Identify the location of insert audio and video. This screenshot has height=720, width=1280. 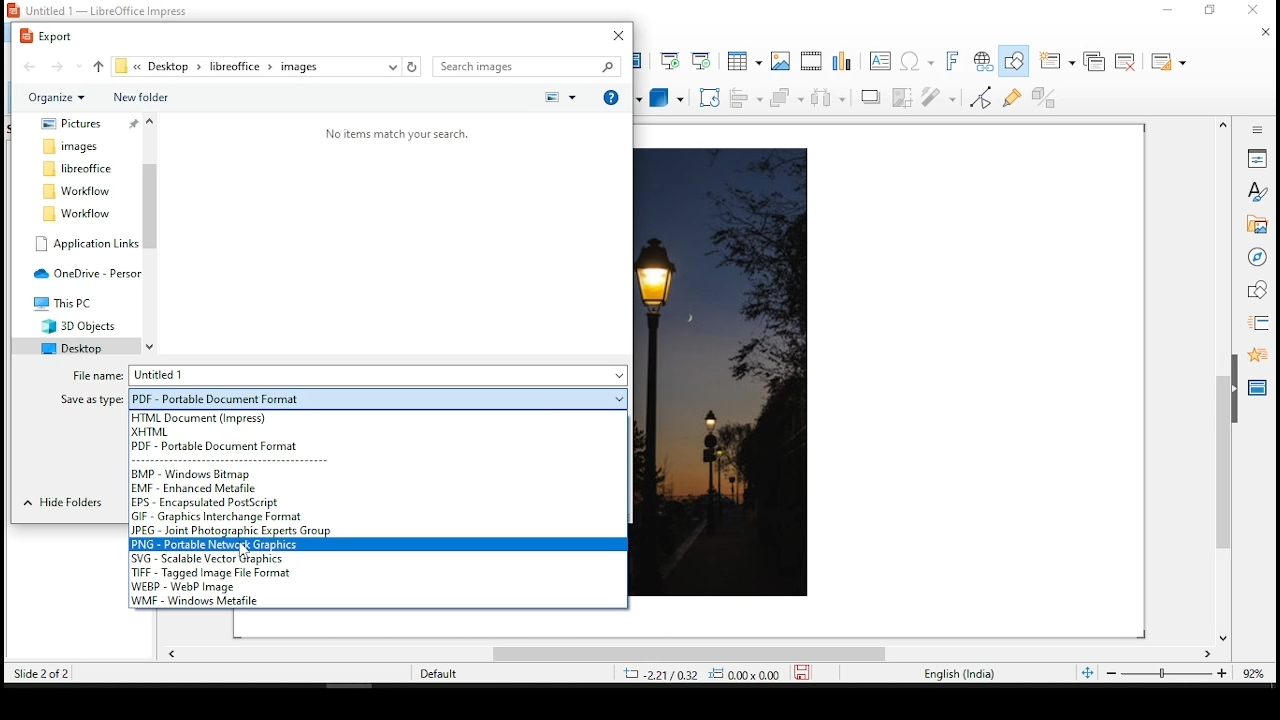
(811, 60).